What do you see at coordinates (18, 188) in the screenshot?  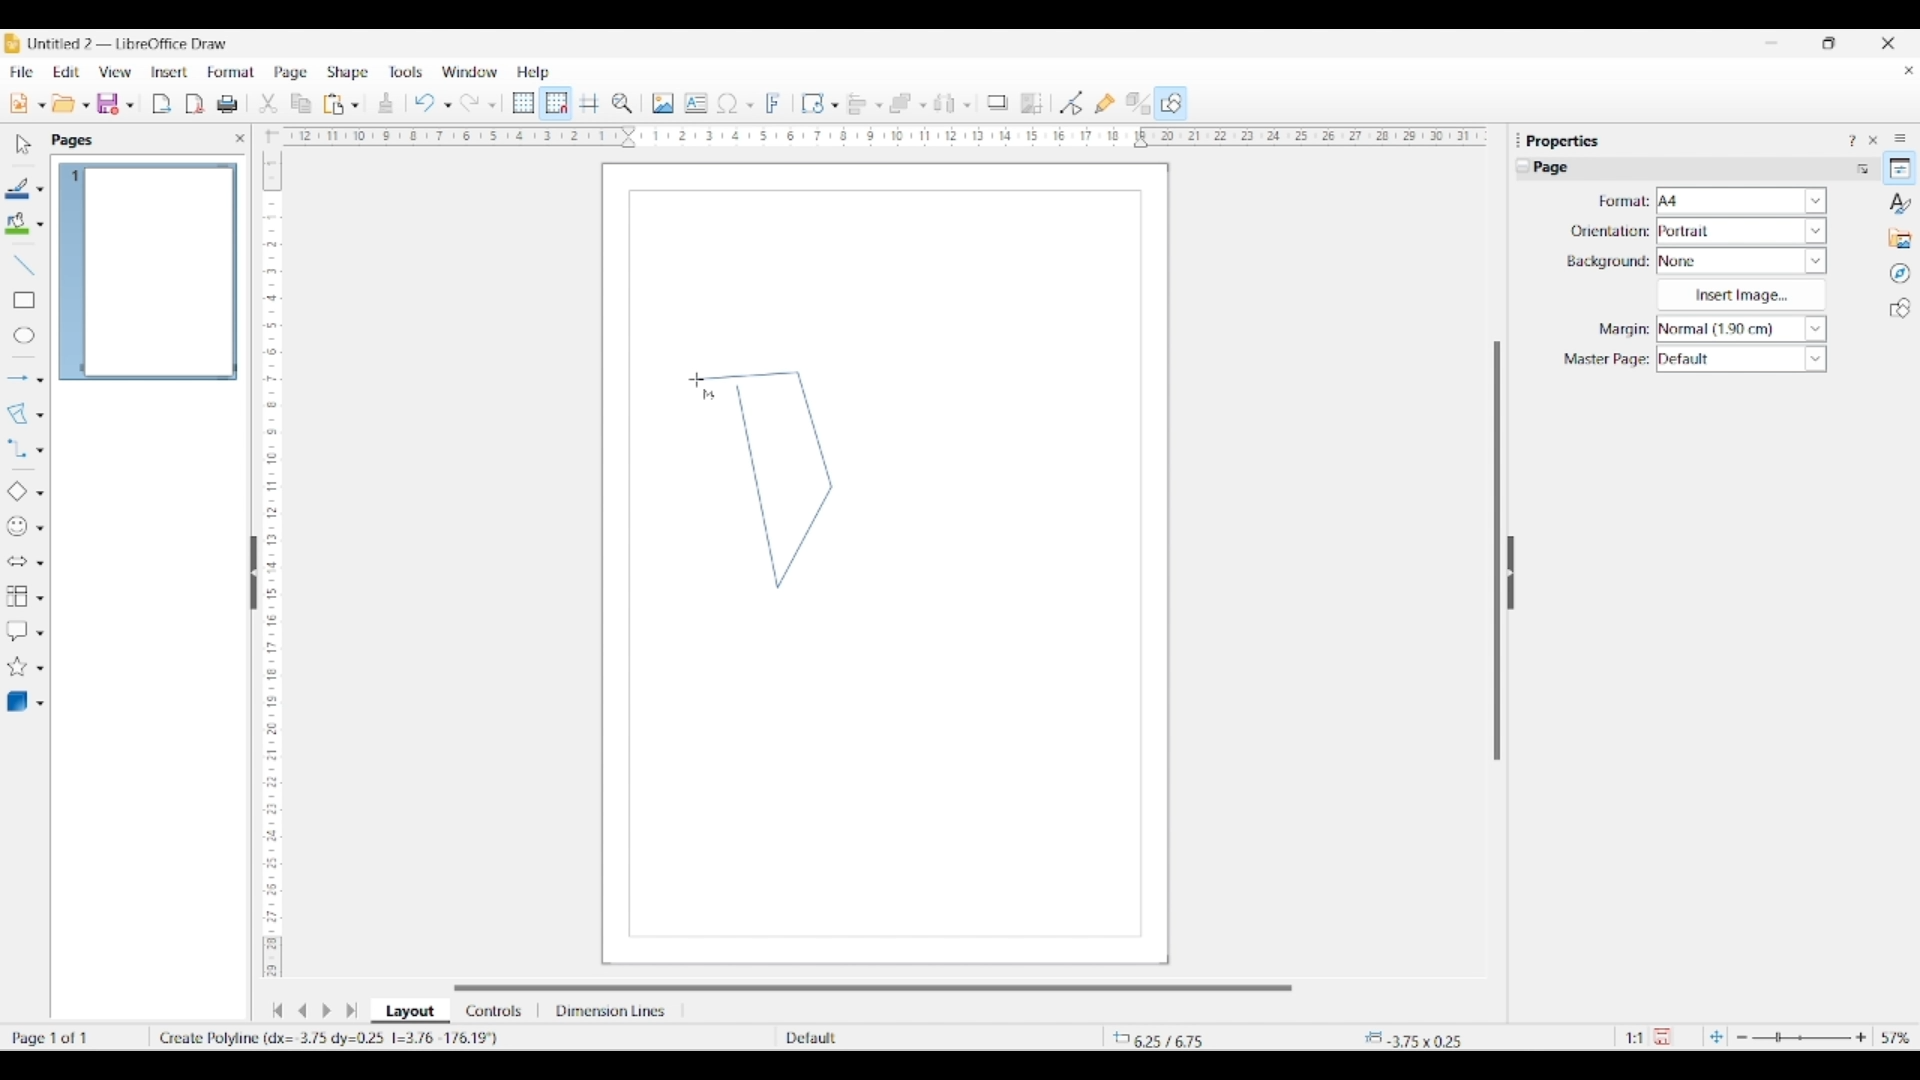 I see `Selected line color` at bounding box center [18, 188].